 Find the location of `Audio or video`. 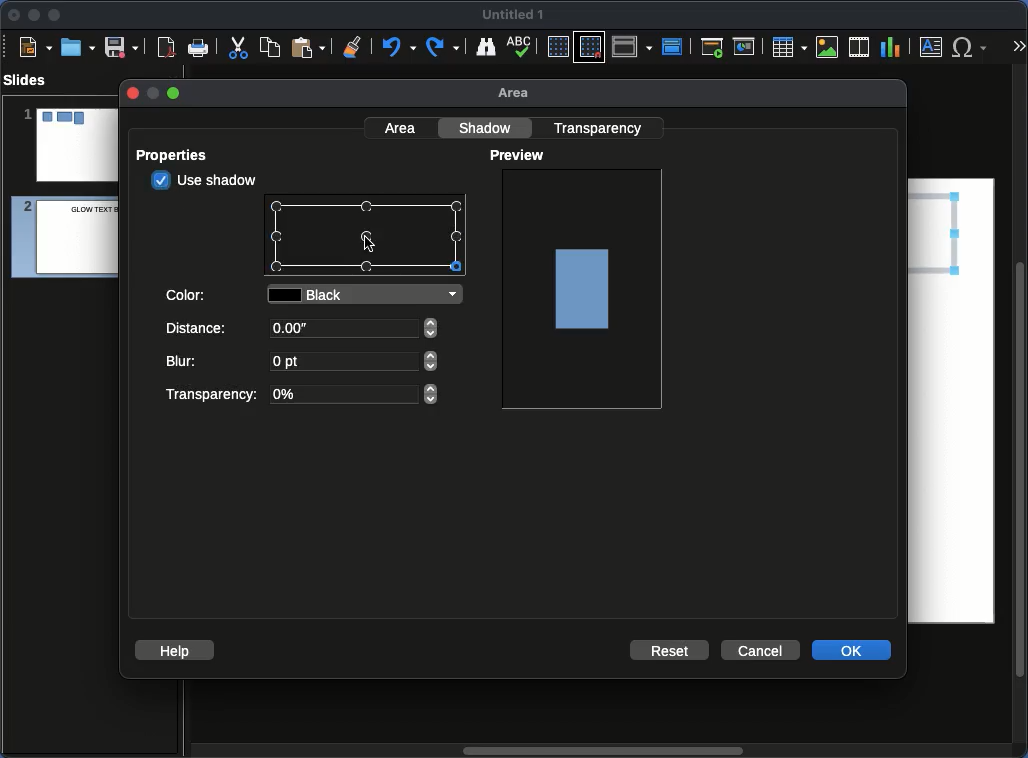

Audio or video is located at coordinates (860, 47).